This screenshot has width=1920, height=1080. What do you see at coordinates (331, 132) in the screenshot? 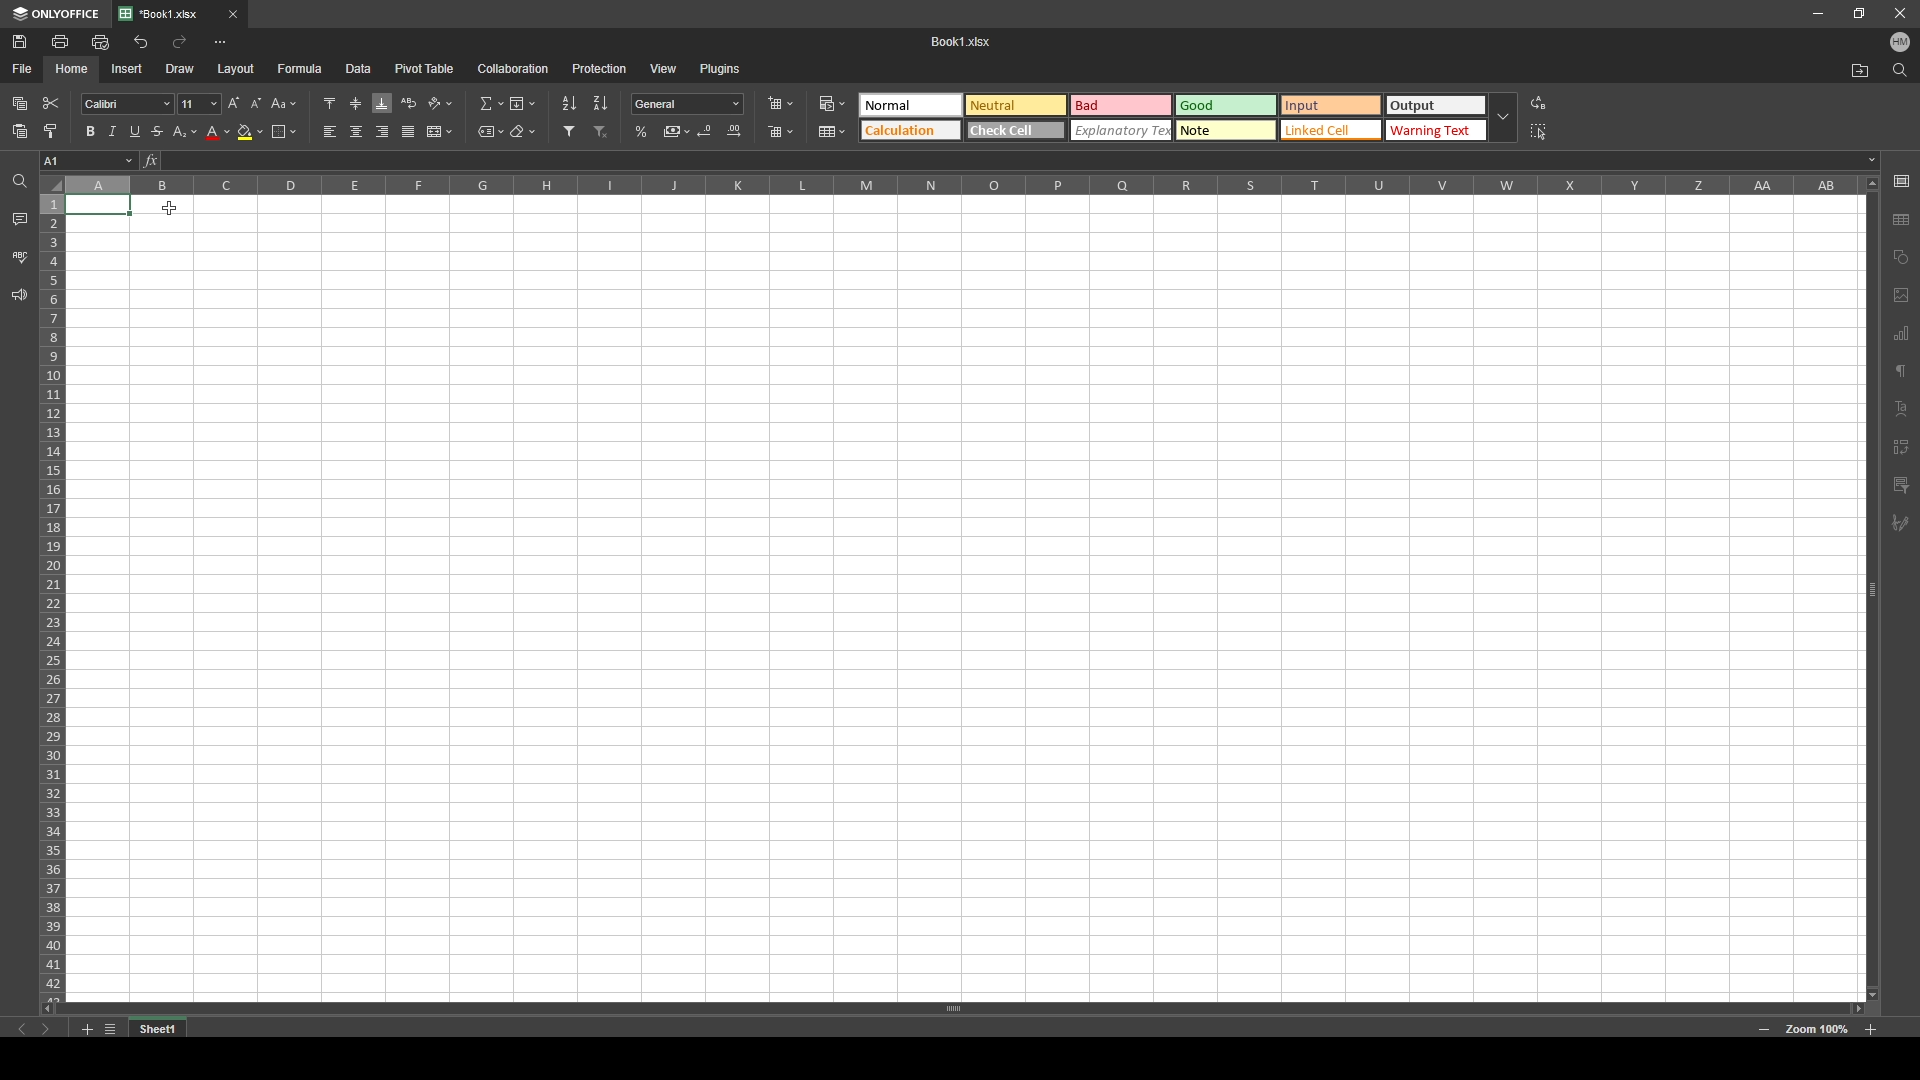
I see `align left` at bounding box center [331, 132].